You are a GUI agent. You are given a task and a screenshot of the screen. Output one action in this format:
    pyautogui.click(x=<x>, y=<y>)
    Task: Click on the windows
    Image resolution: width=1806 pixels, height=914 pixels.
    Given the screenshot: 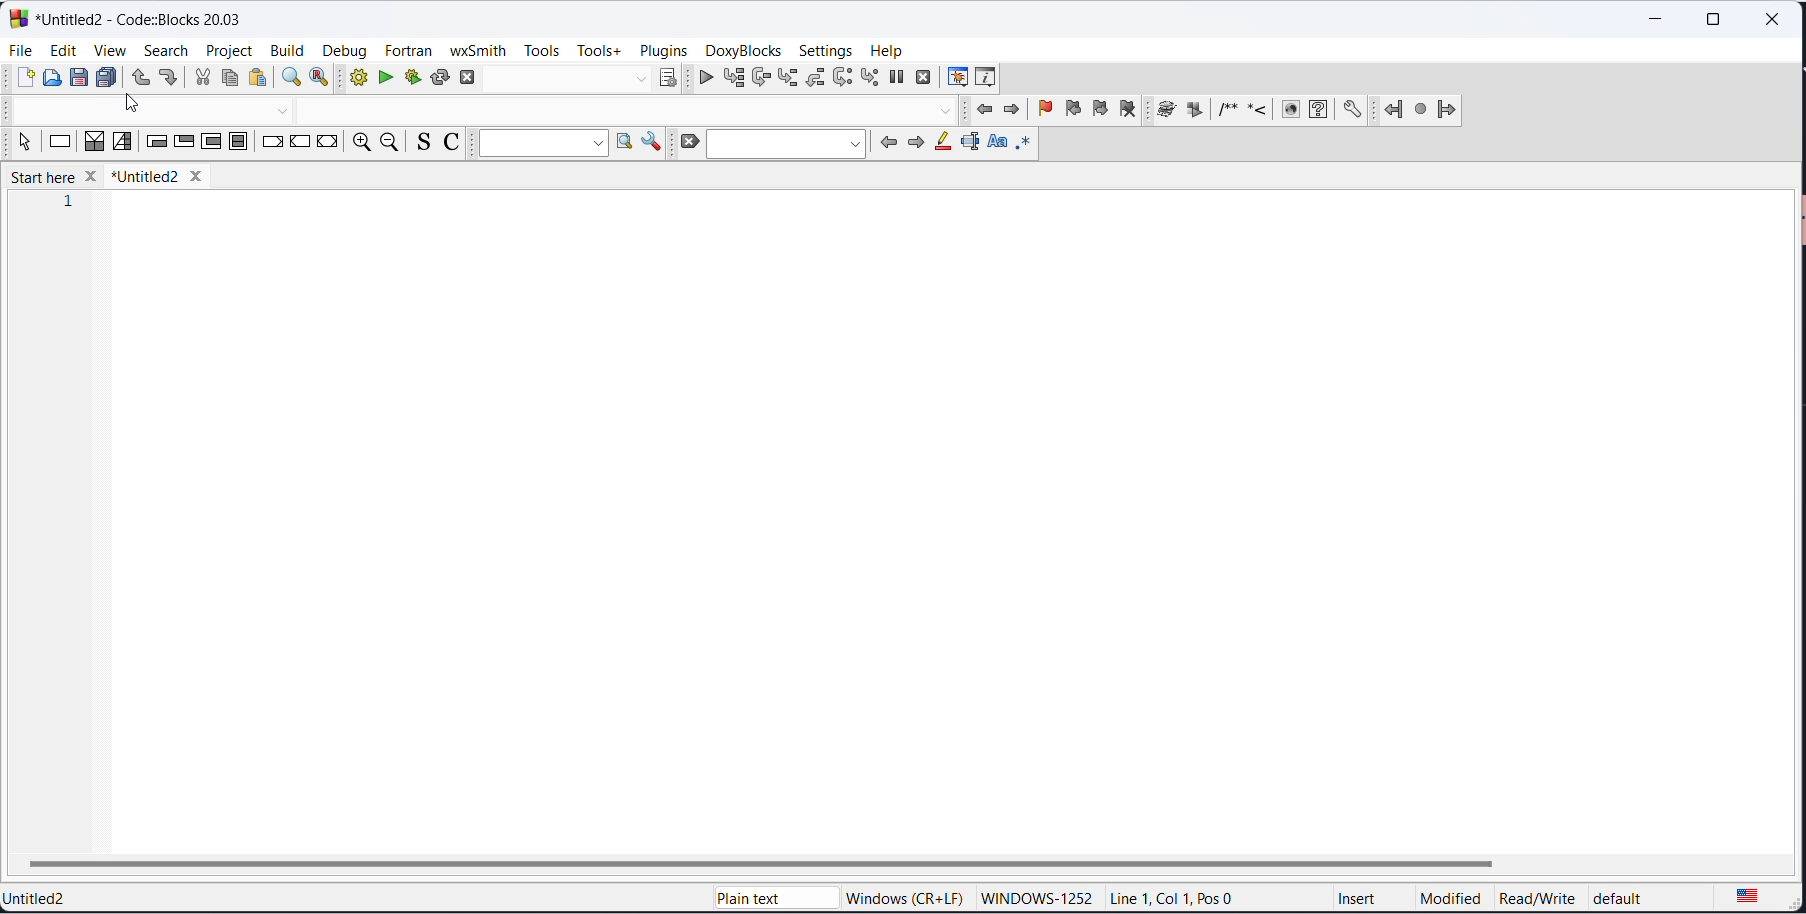 What is the action you would take?
    pyautogui.click(x=900, y=894)
    